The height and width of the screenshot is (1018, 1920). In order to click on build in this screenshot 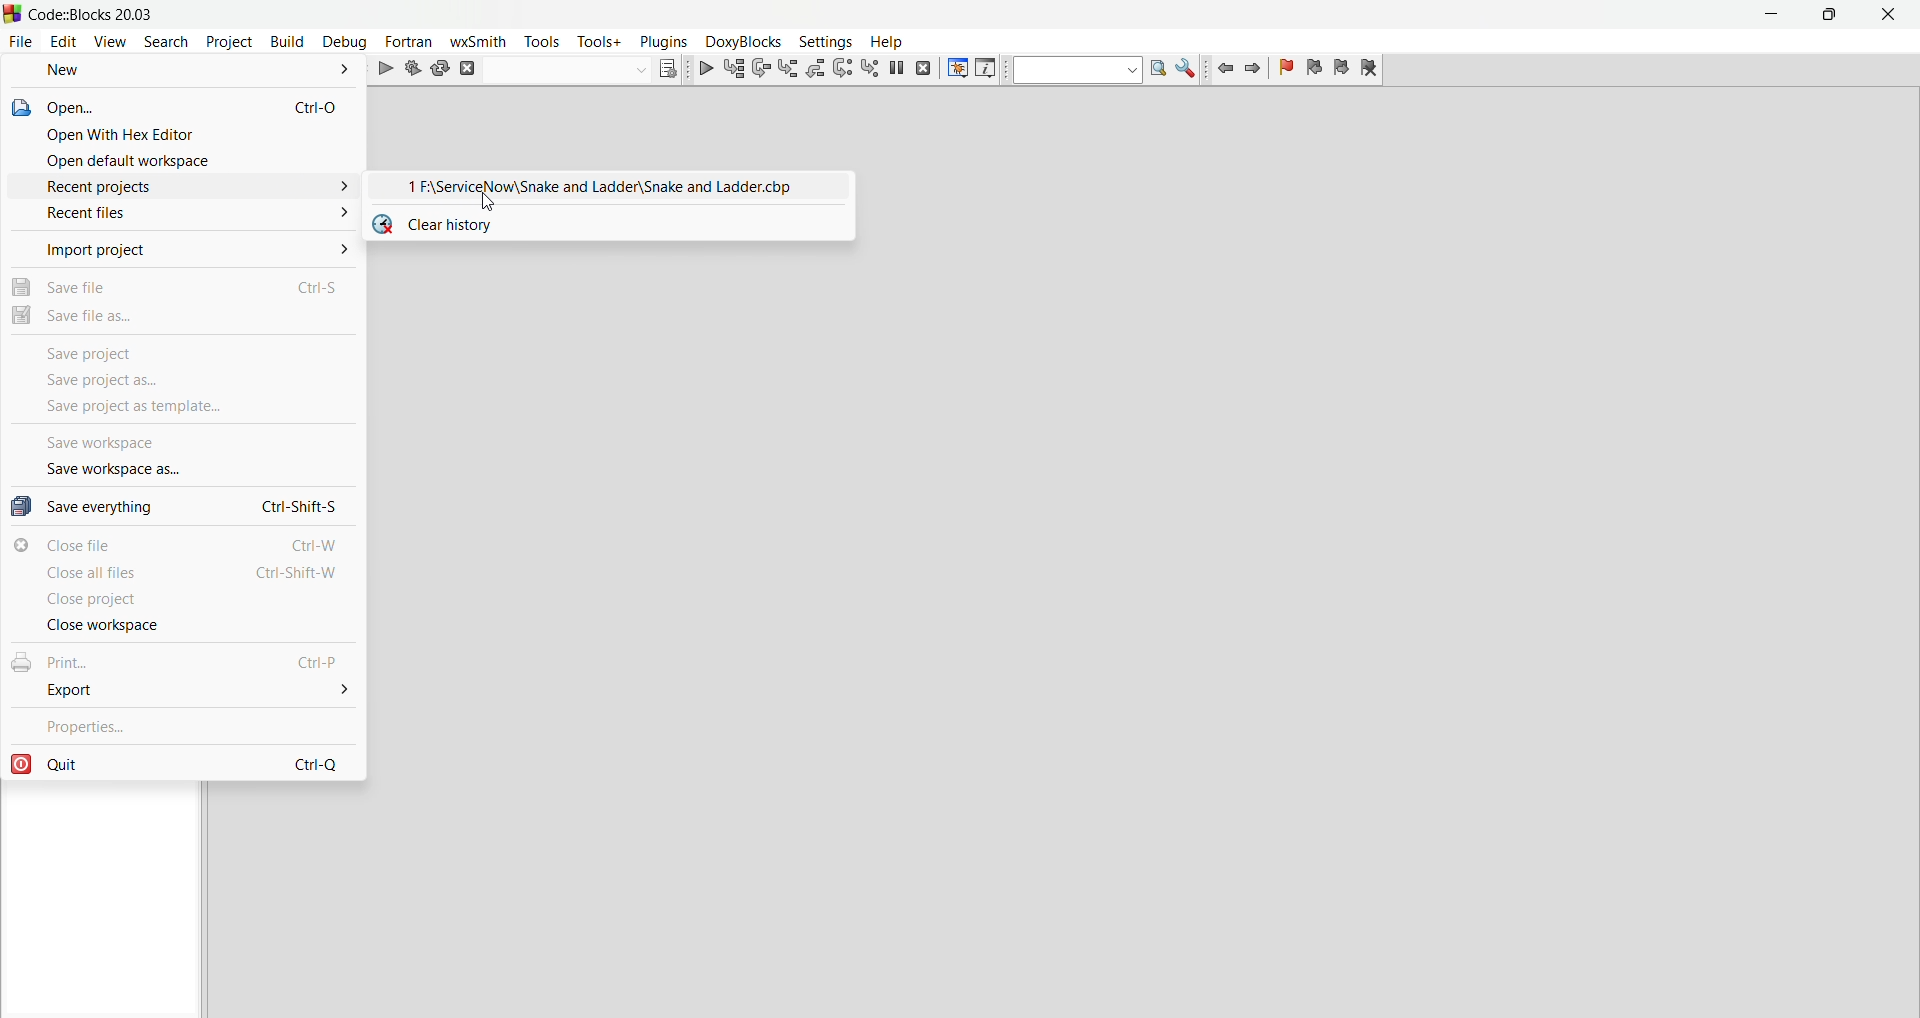, I will do `click(286, 42)`.